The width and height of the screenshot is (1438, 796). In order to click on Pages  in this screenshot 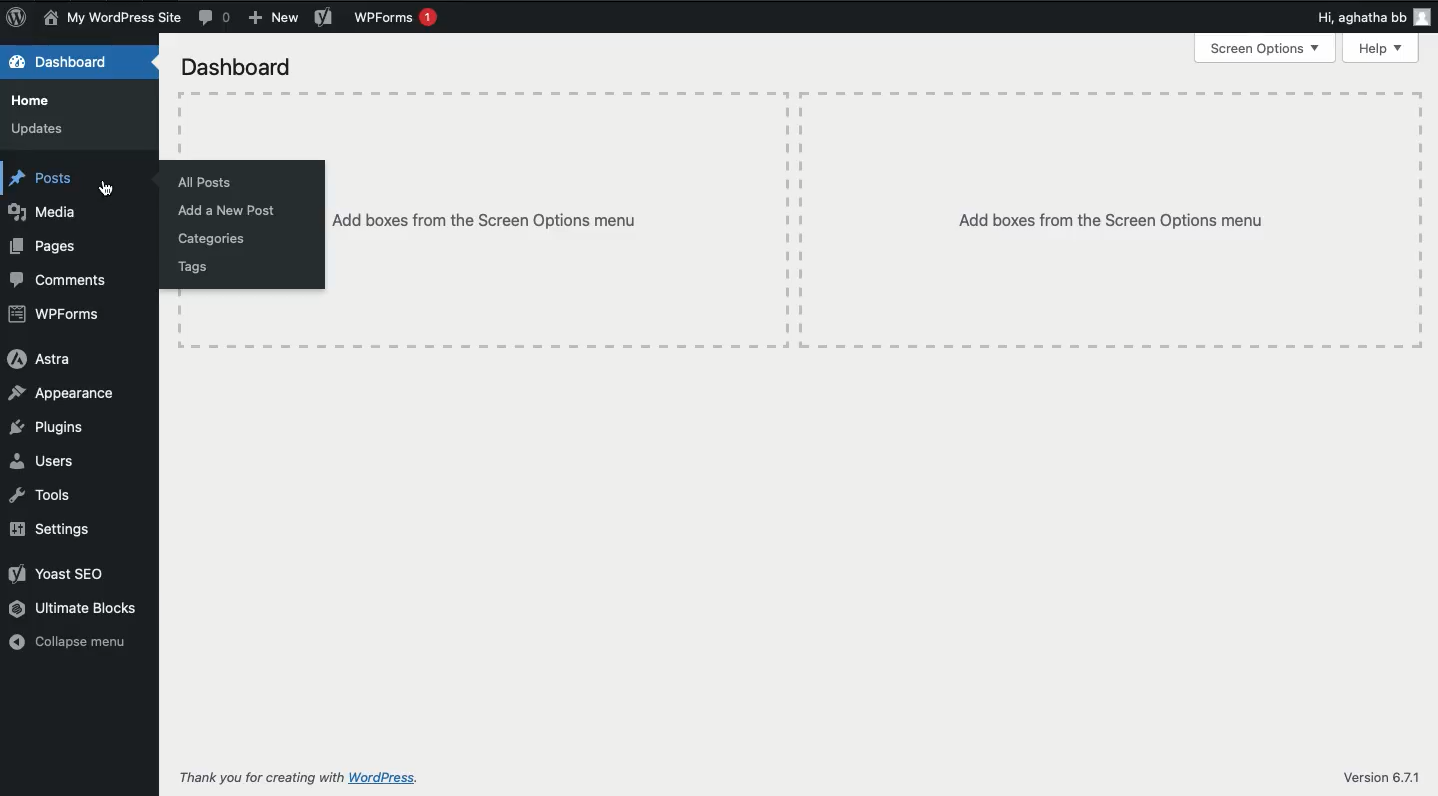, I will do `click(46, 246)`.